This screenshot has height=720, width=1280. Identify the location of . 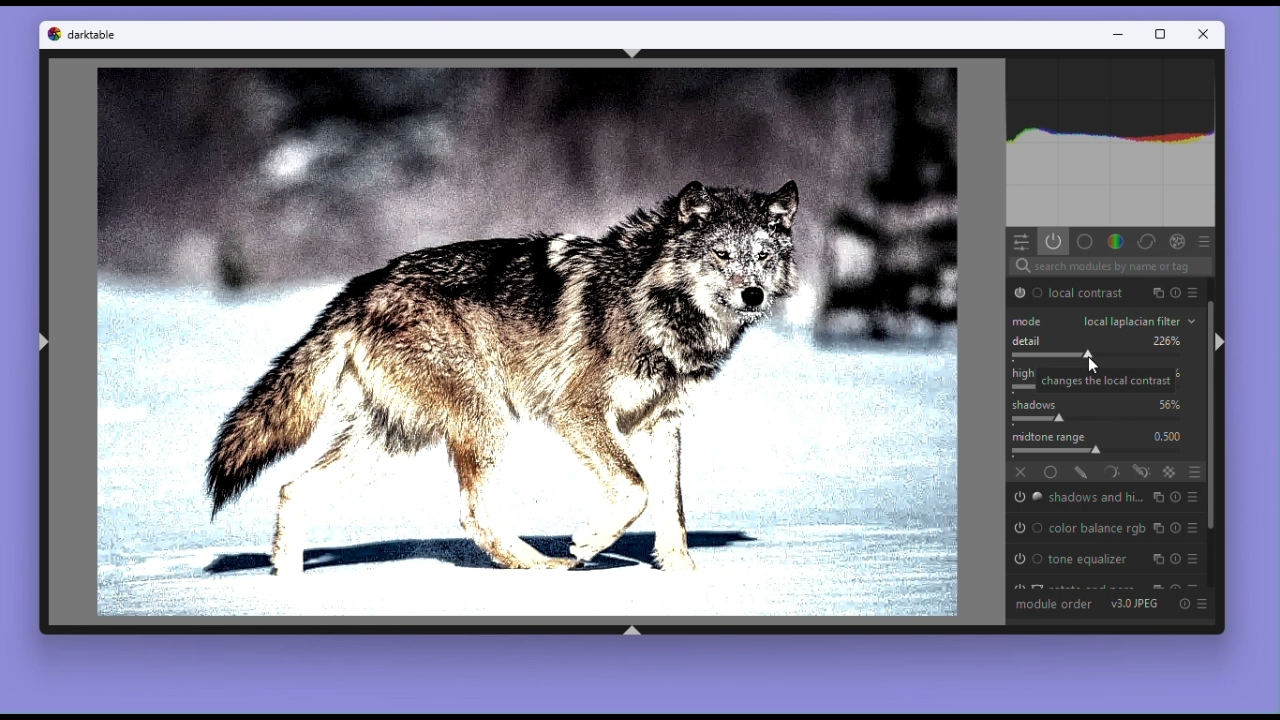
(1198, 293).